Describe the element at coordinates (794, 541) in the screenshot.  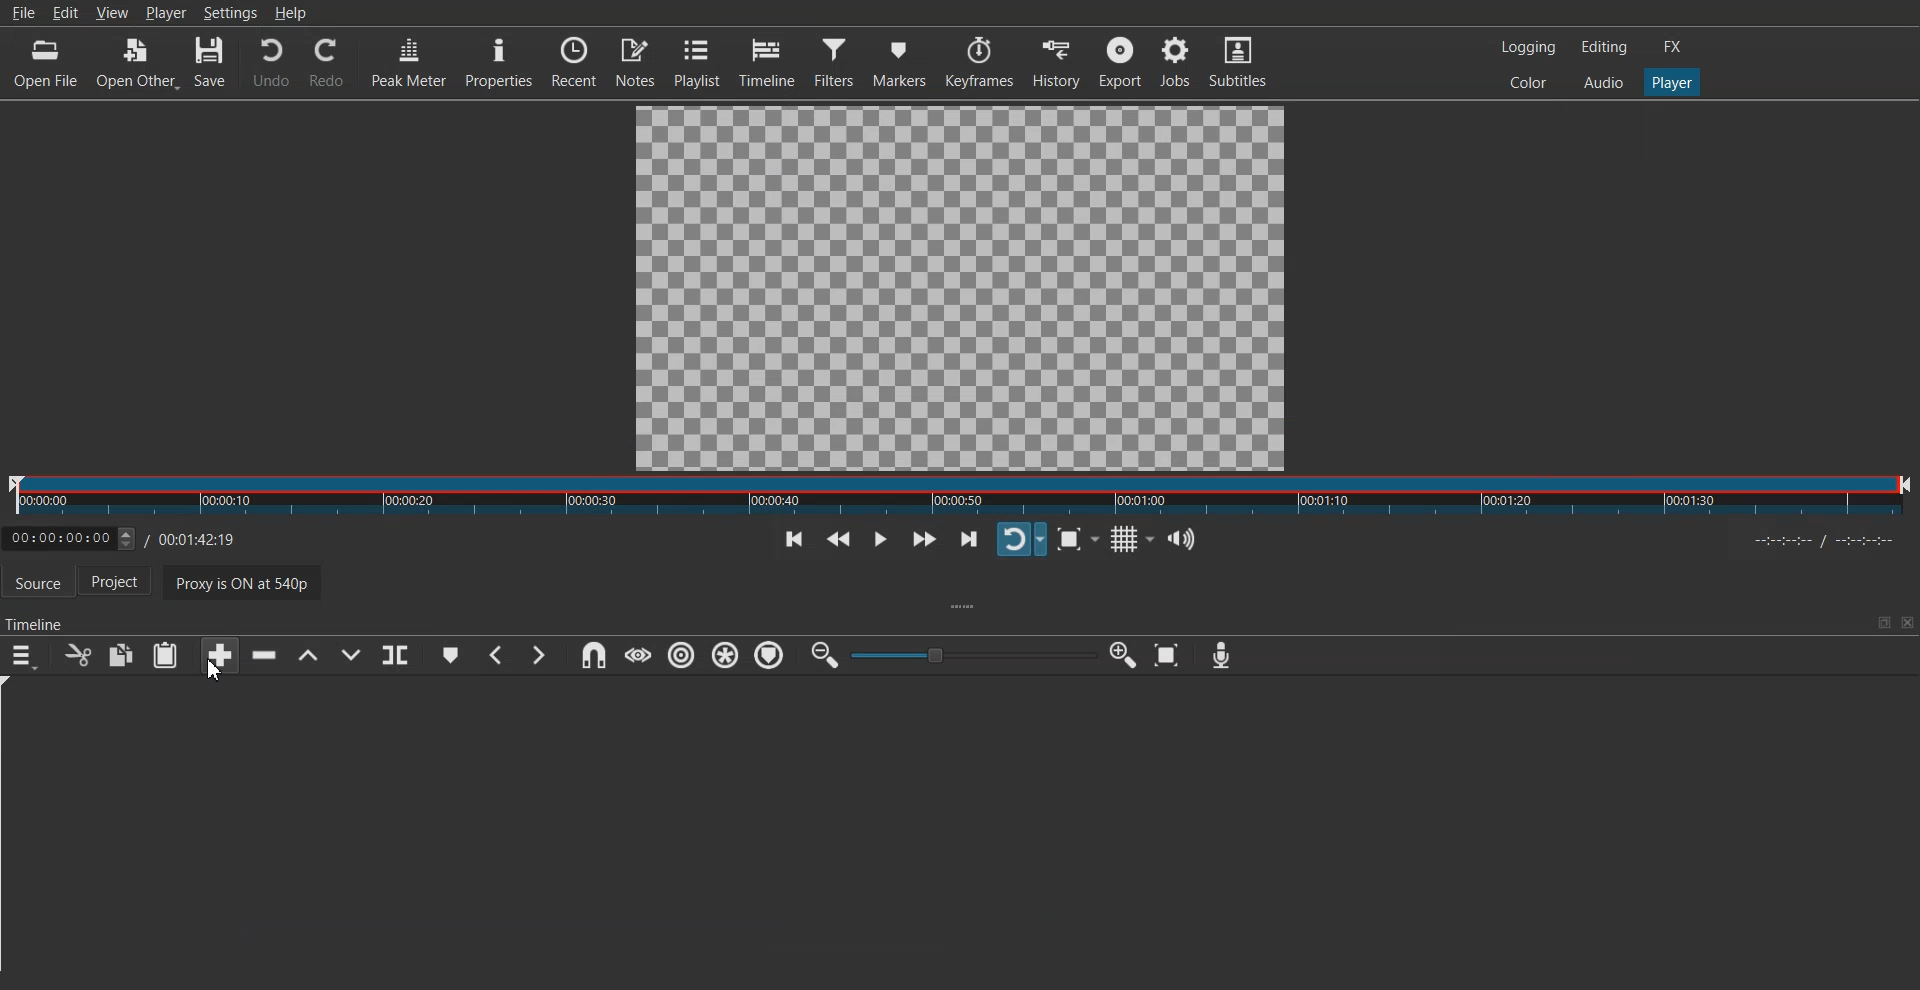
I see `Skip to previous point` at that location.